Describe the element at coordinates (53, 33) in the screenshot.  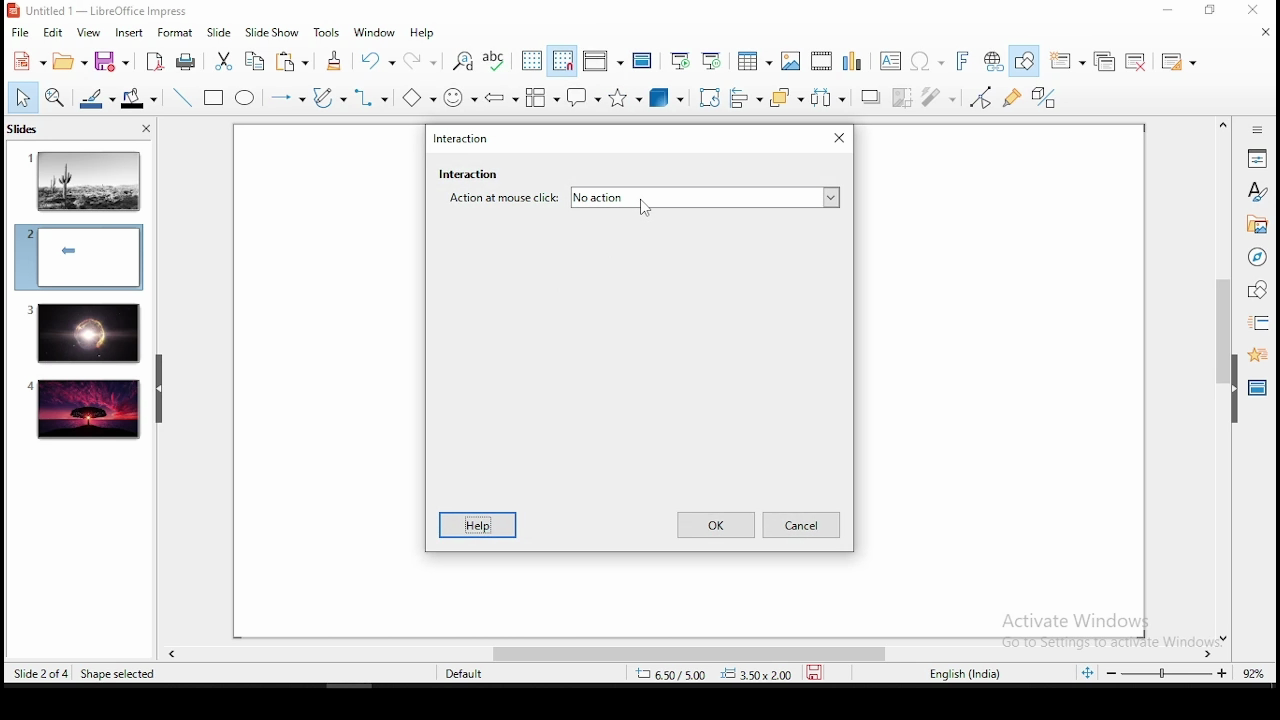
I see `edit` at that location.